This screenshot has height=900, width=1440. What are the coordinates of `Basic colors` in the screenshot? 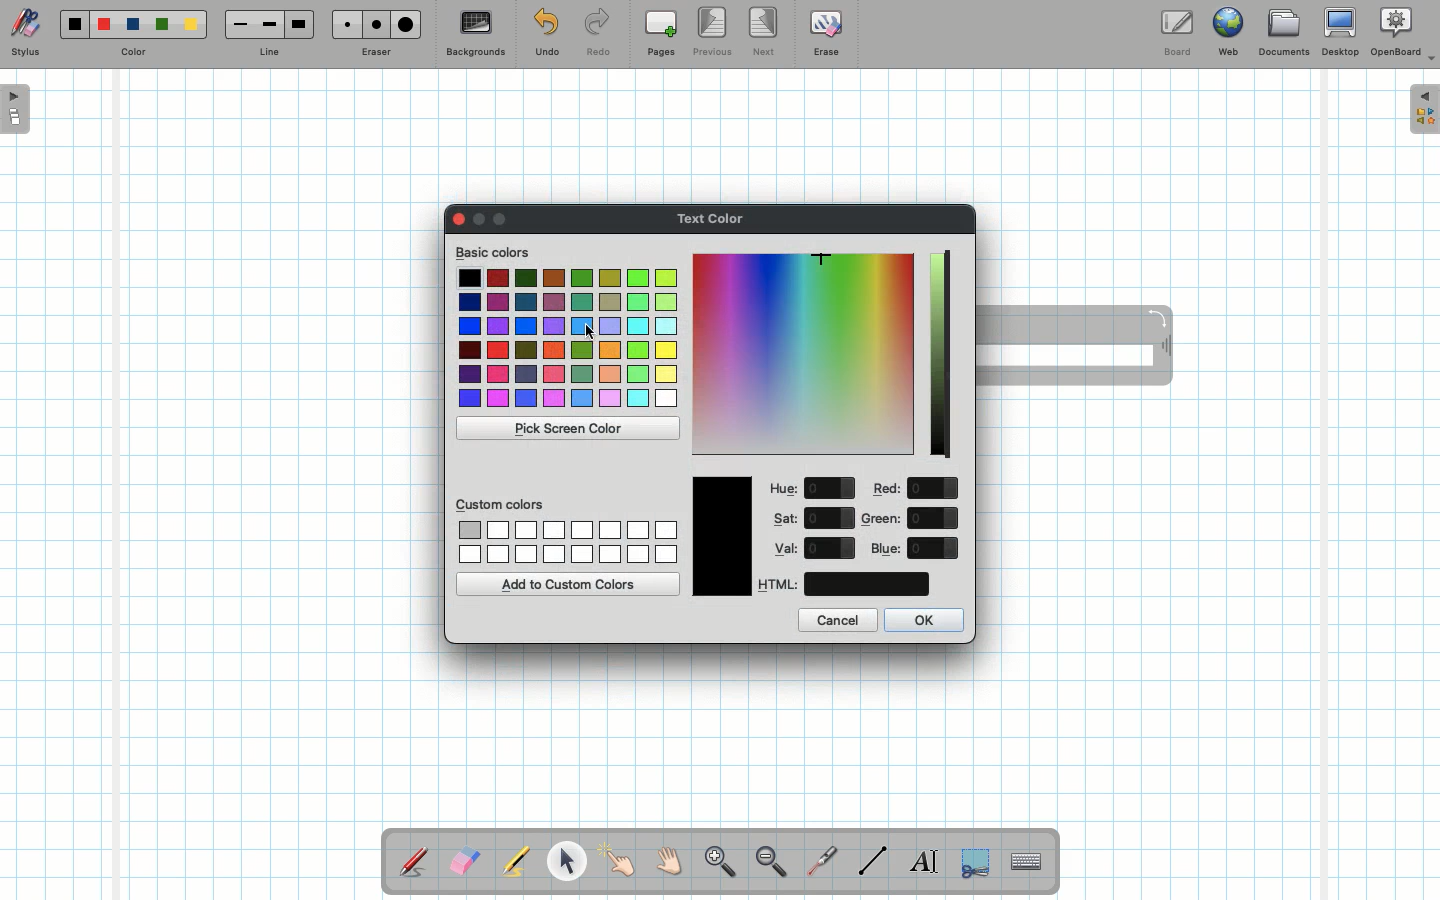 It's located at (494, 251).